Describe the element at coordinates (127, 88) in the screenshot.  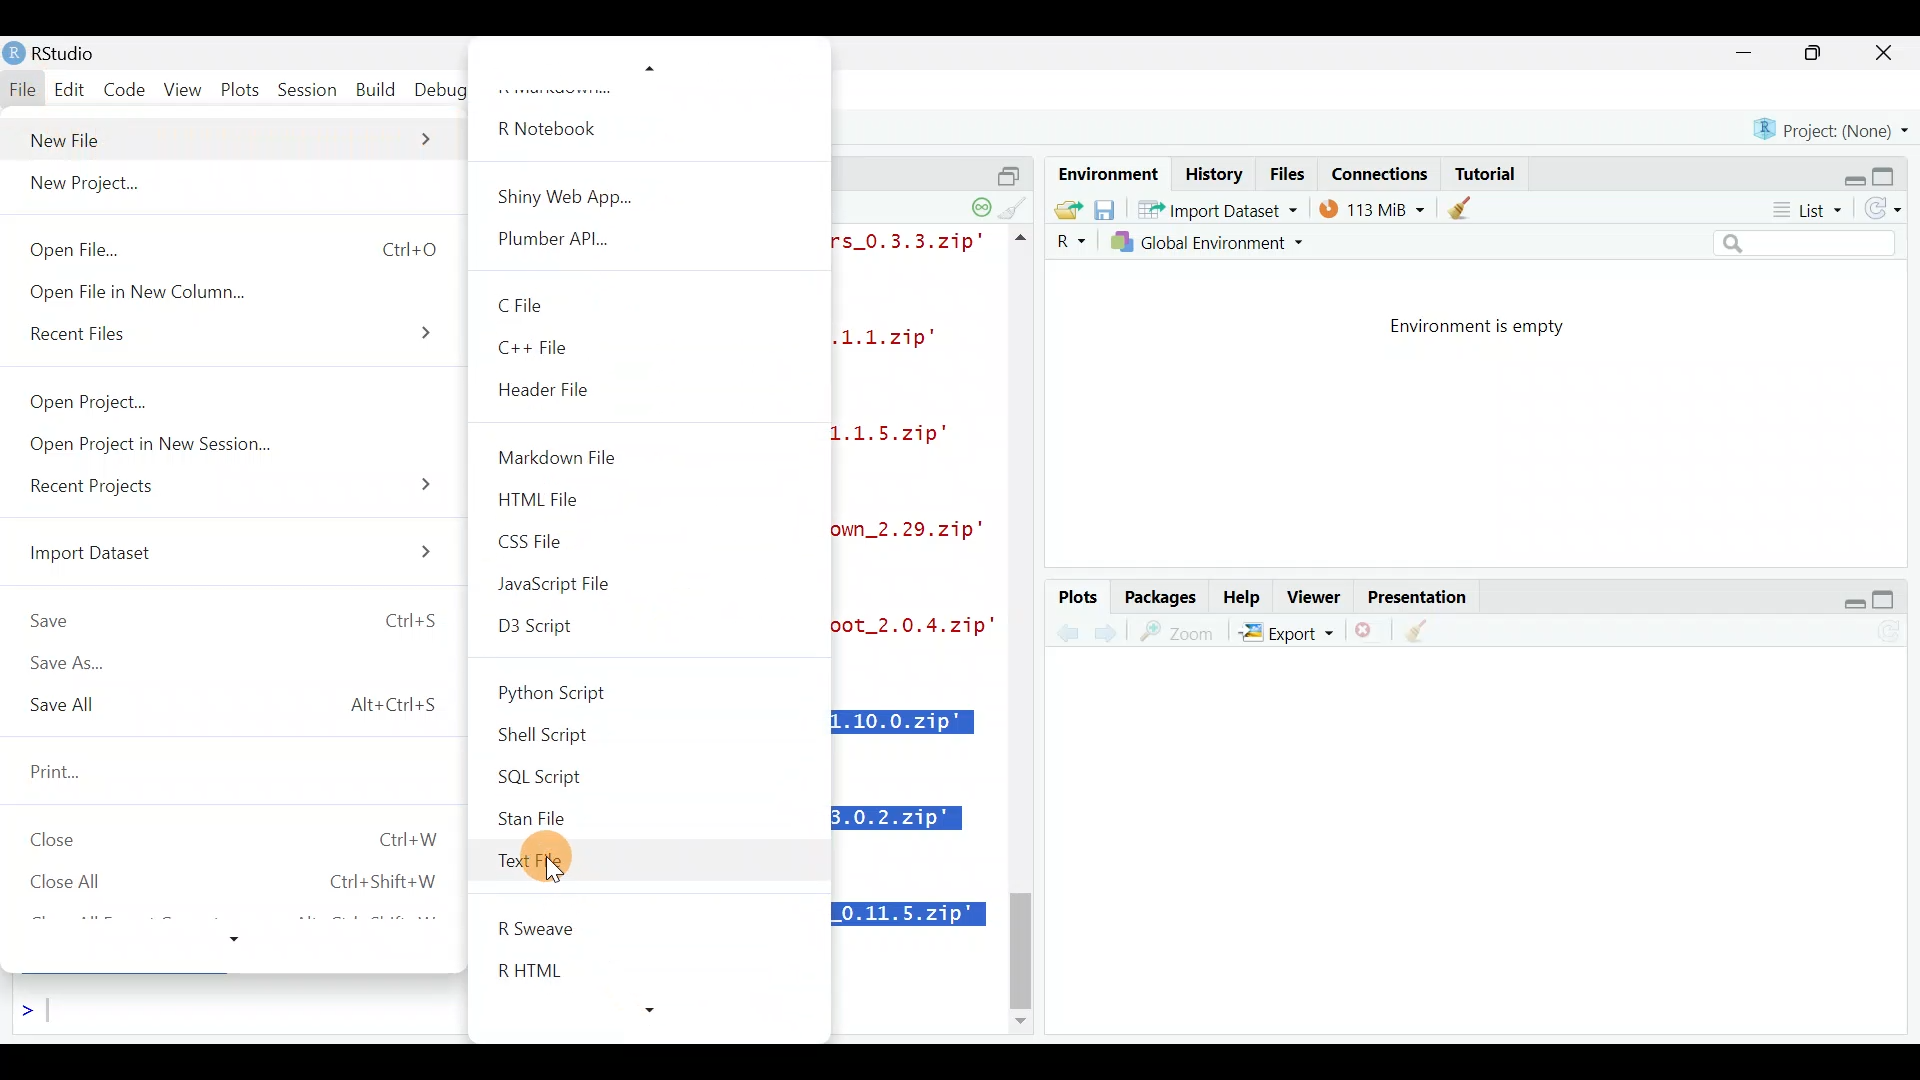
I see `Code` at that location.